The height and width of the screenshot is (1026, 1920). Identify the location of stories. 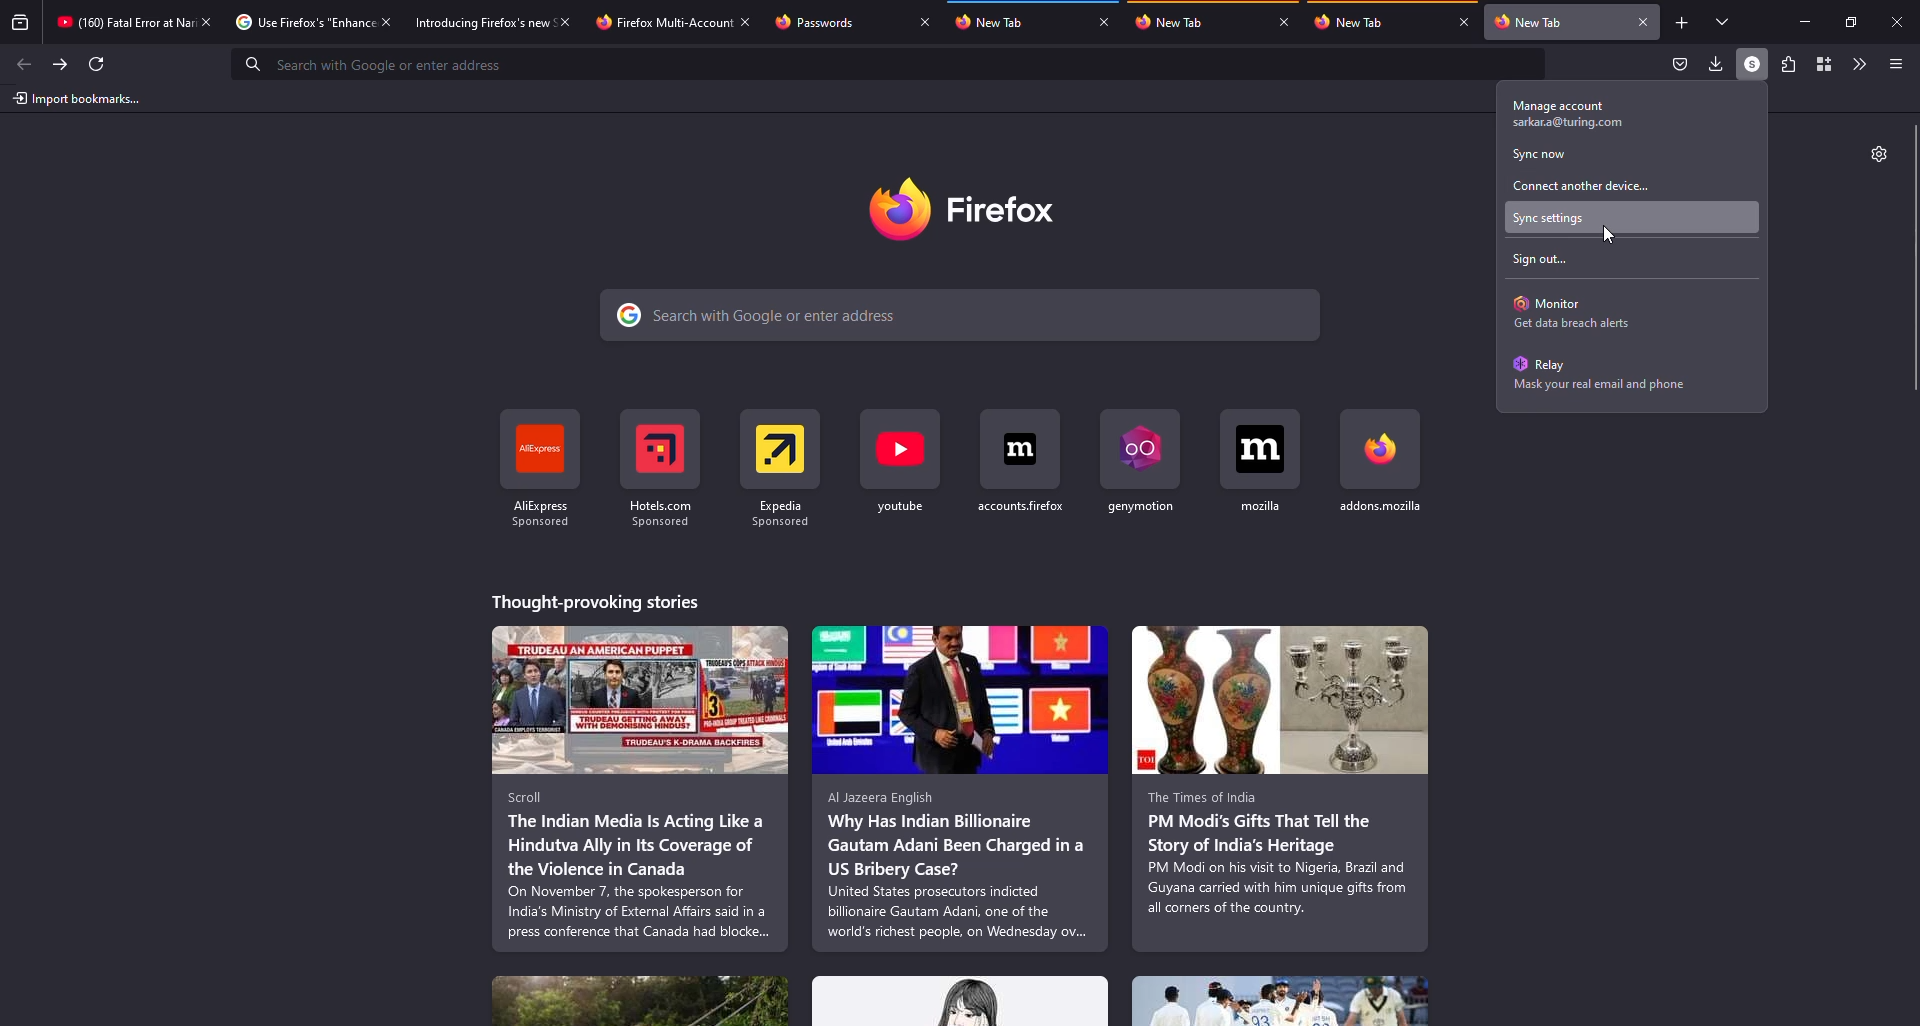
(642, 788).